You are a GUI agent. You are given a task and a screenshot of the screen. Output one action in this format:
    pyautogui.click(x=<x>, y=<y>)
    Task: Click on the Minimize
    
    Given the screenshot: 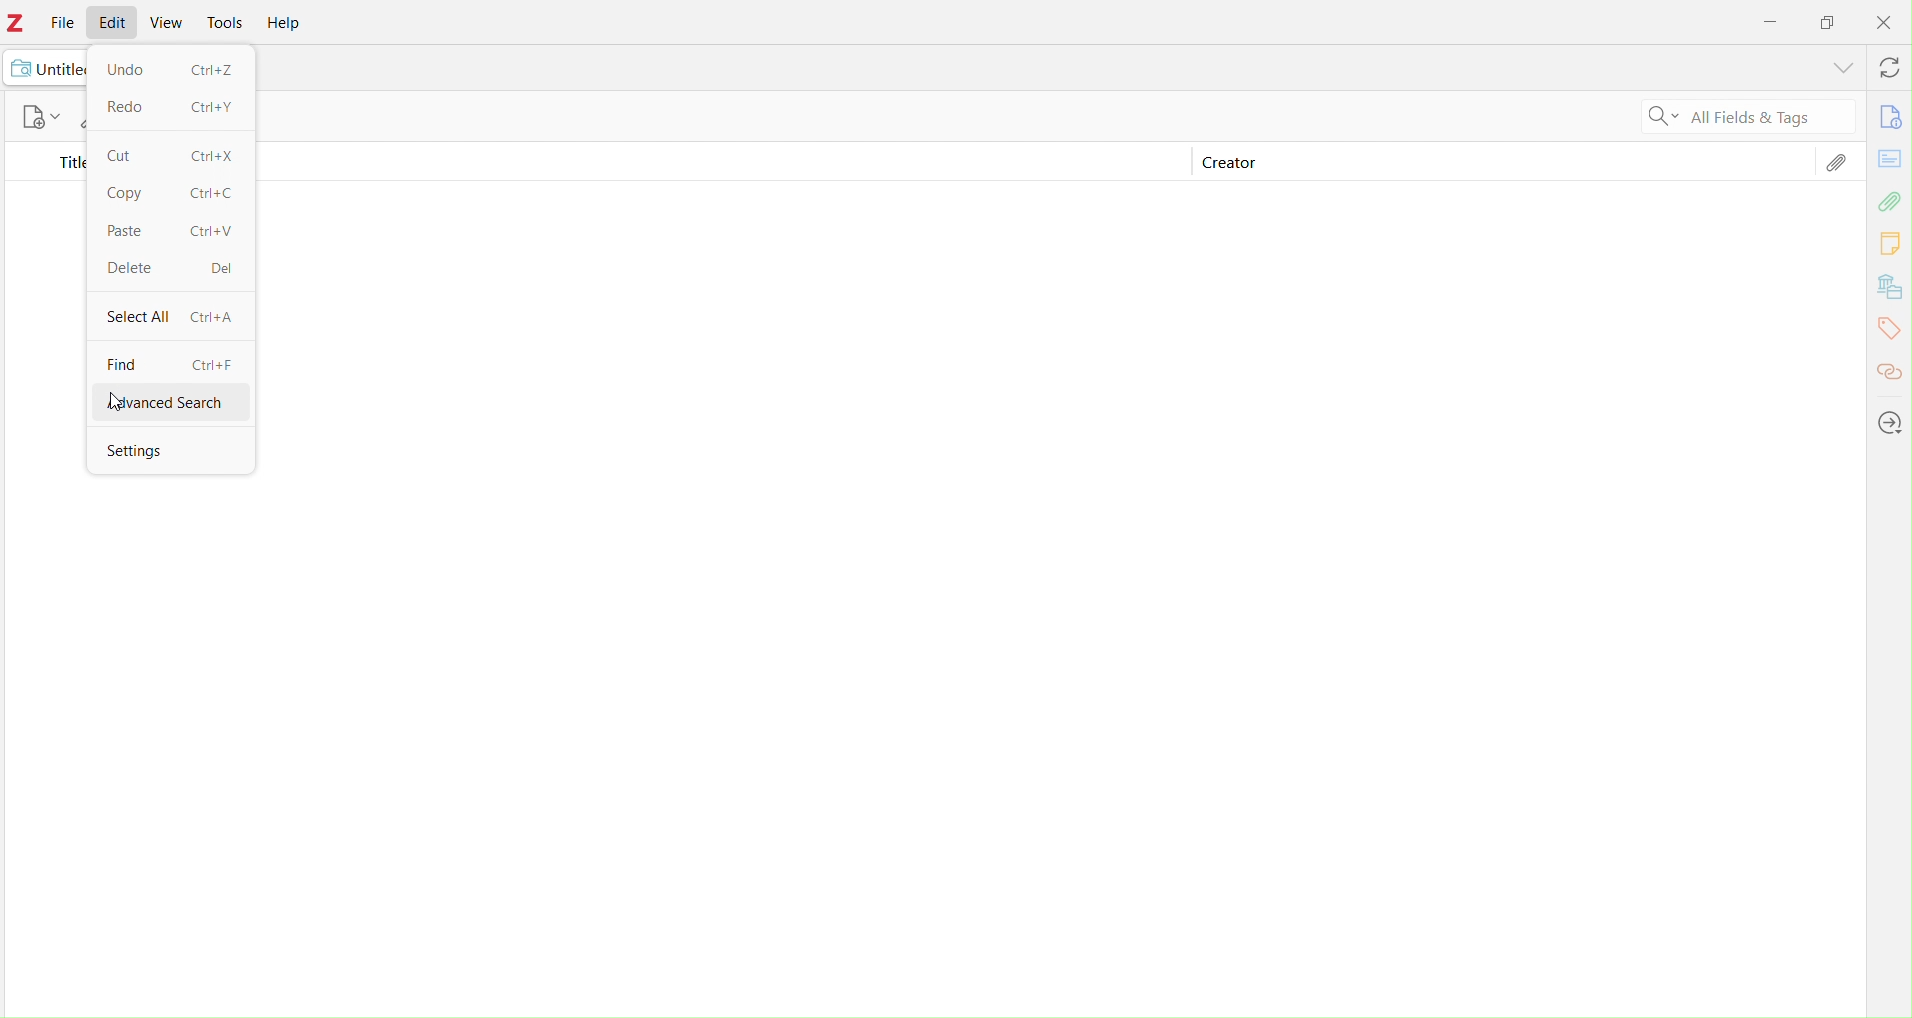 What is the action you would take?
    pyautogui.click(x=1774, y=24)
    